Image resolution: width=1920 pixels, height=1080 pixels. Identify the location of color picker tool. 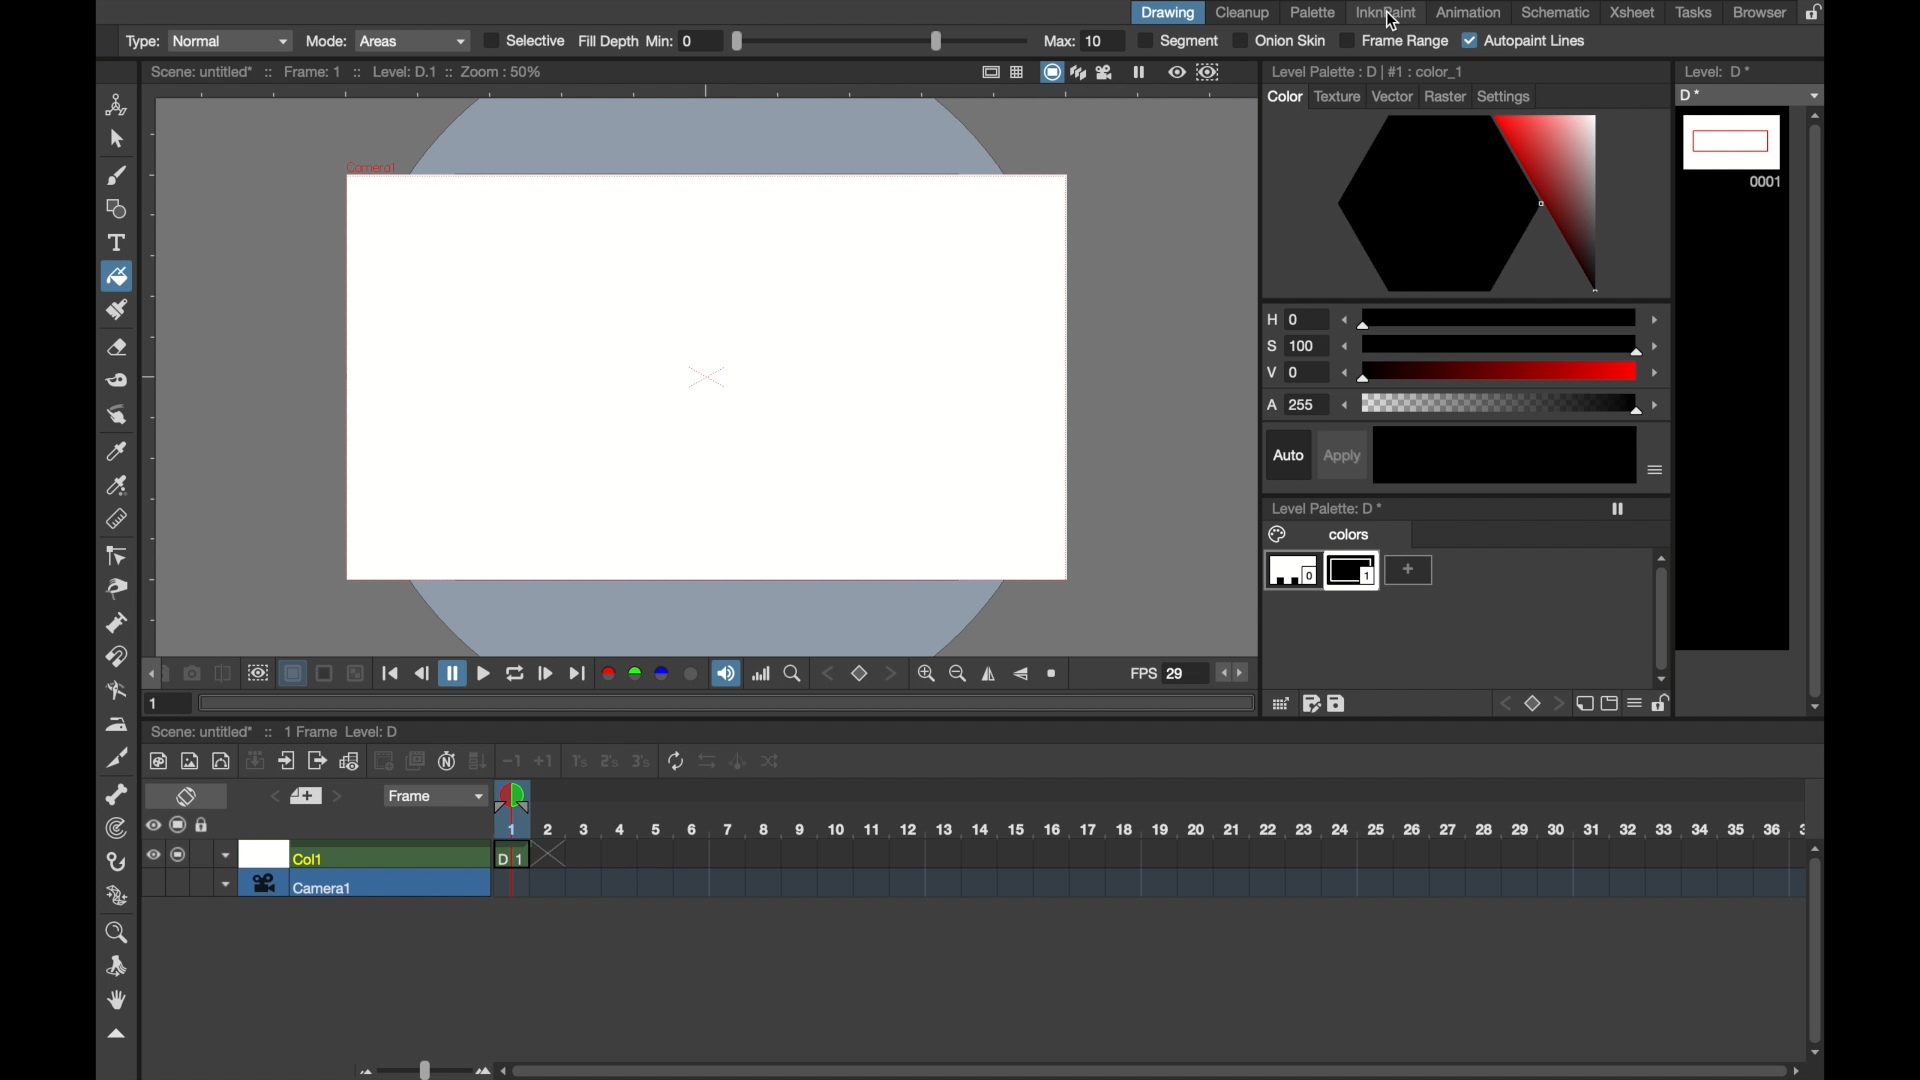
(116, 452).